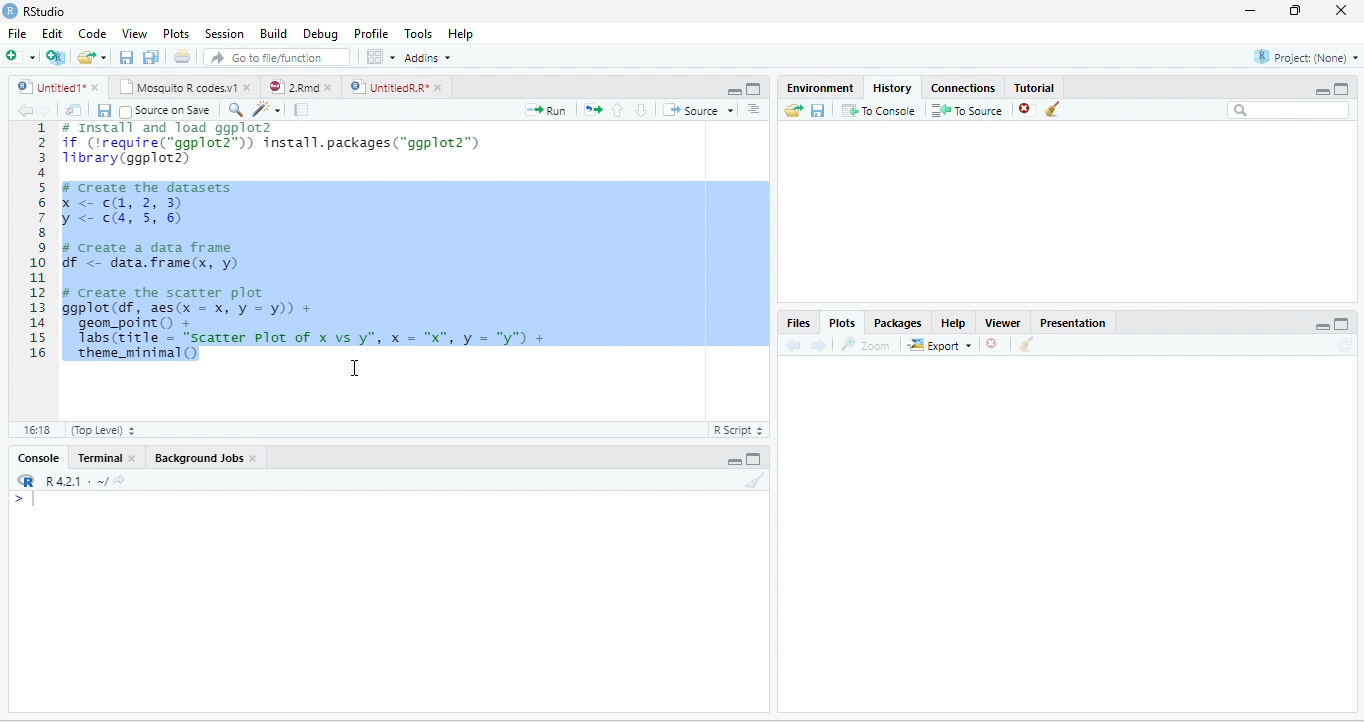  What do you see at coordinates (91, 33) in the screenshot?
I see `Code` at bounding box center [91, 33].